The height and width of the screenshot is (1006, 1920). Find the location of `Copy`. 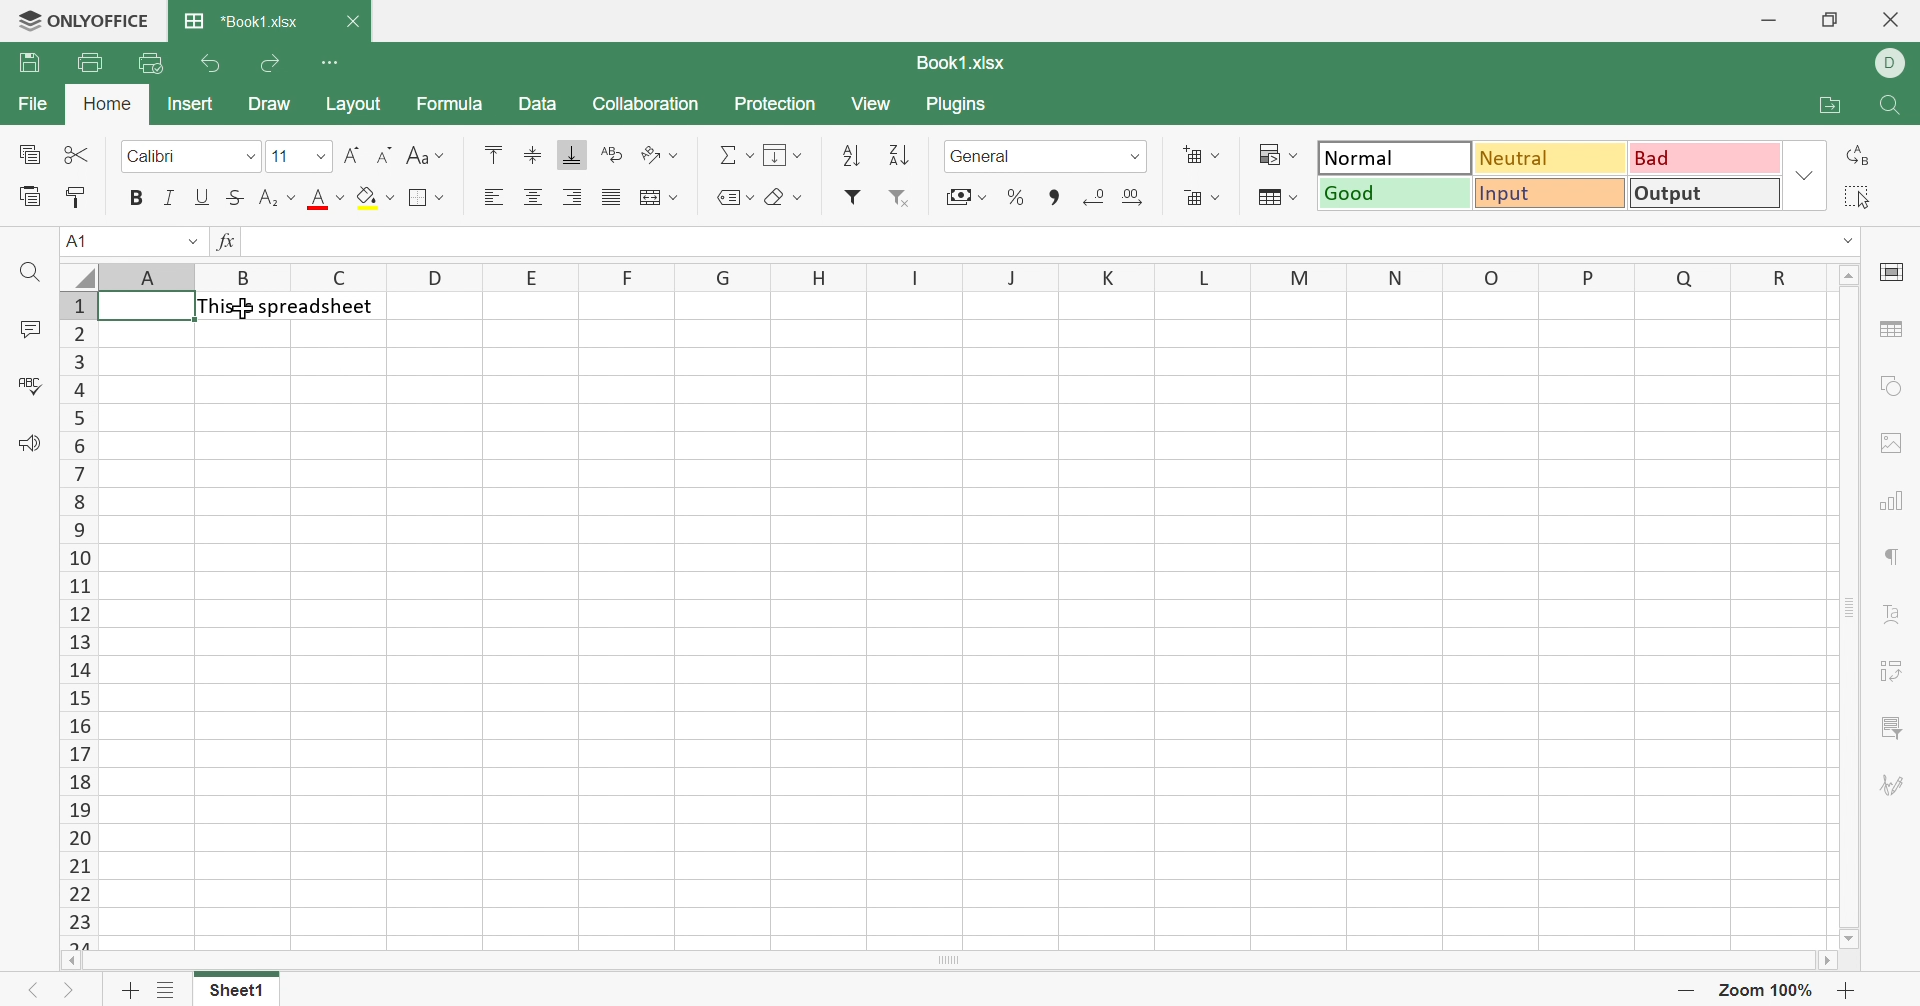

Copy is located at coordinates (28, 154).